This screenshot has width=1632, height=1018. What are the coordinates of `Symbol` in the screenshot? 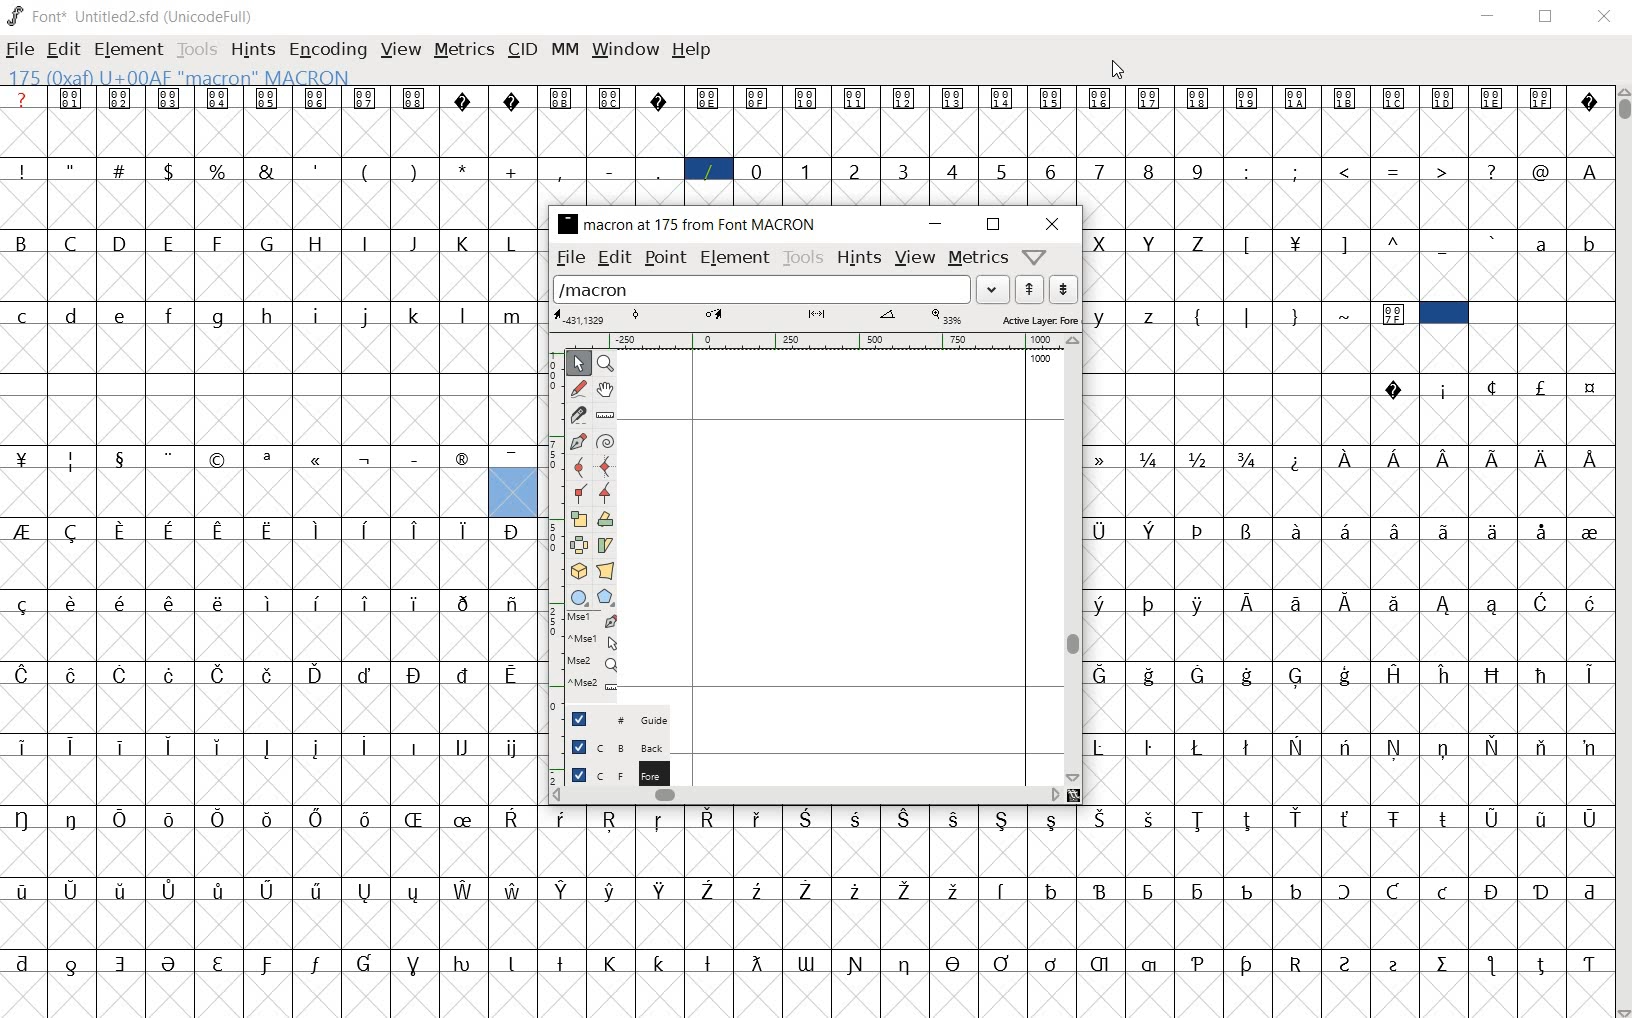 It's located at (368, 962).